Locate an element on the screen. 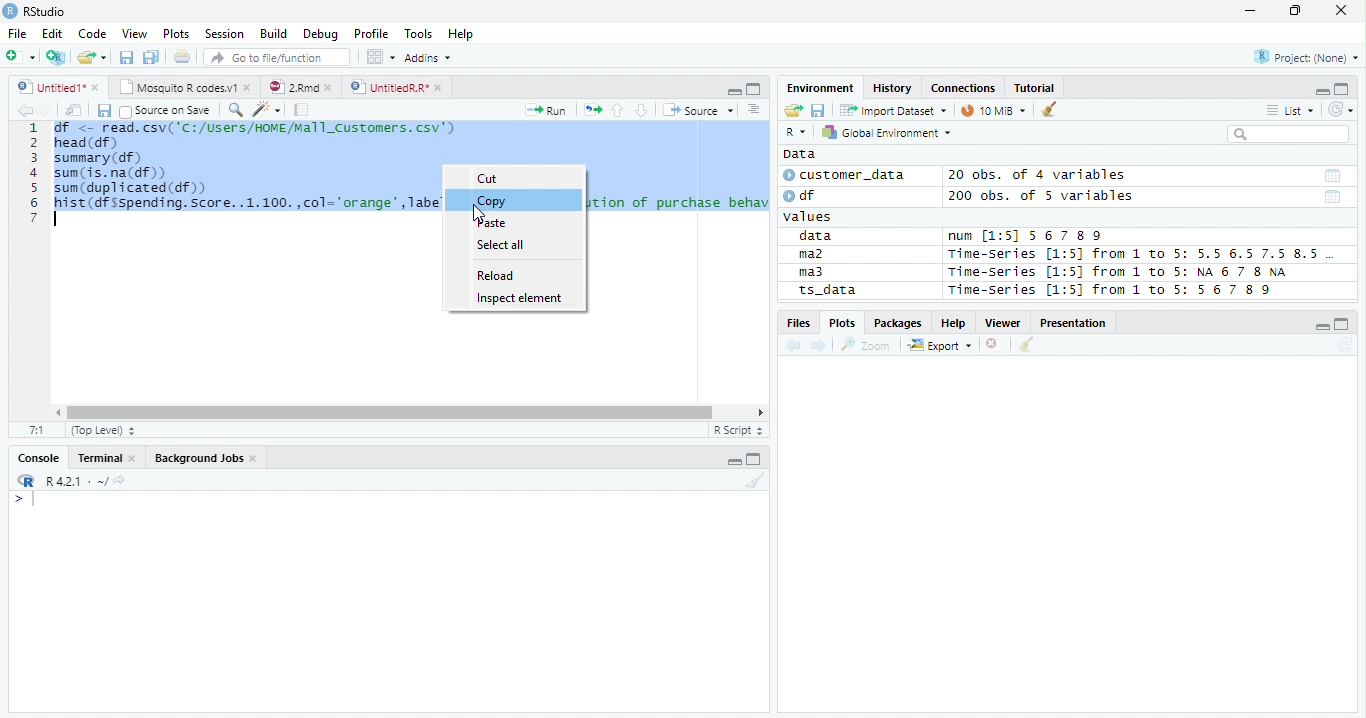 This screenshot has width=1366, height=718. Plots is located at coordinates (842, 322).